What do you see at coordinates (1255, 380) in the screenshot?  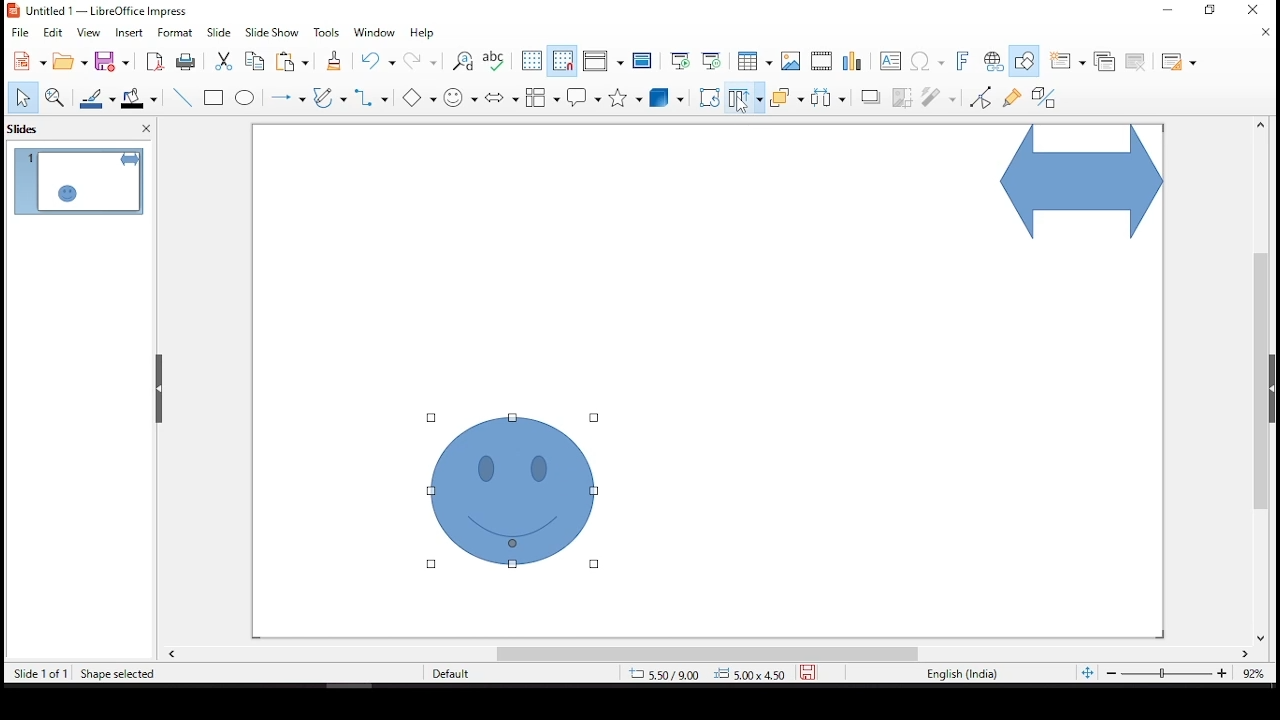 I see `scroll bar` at bounding box center [1255, 380].